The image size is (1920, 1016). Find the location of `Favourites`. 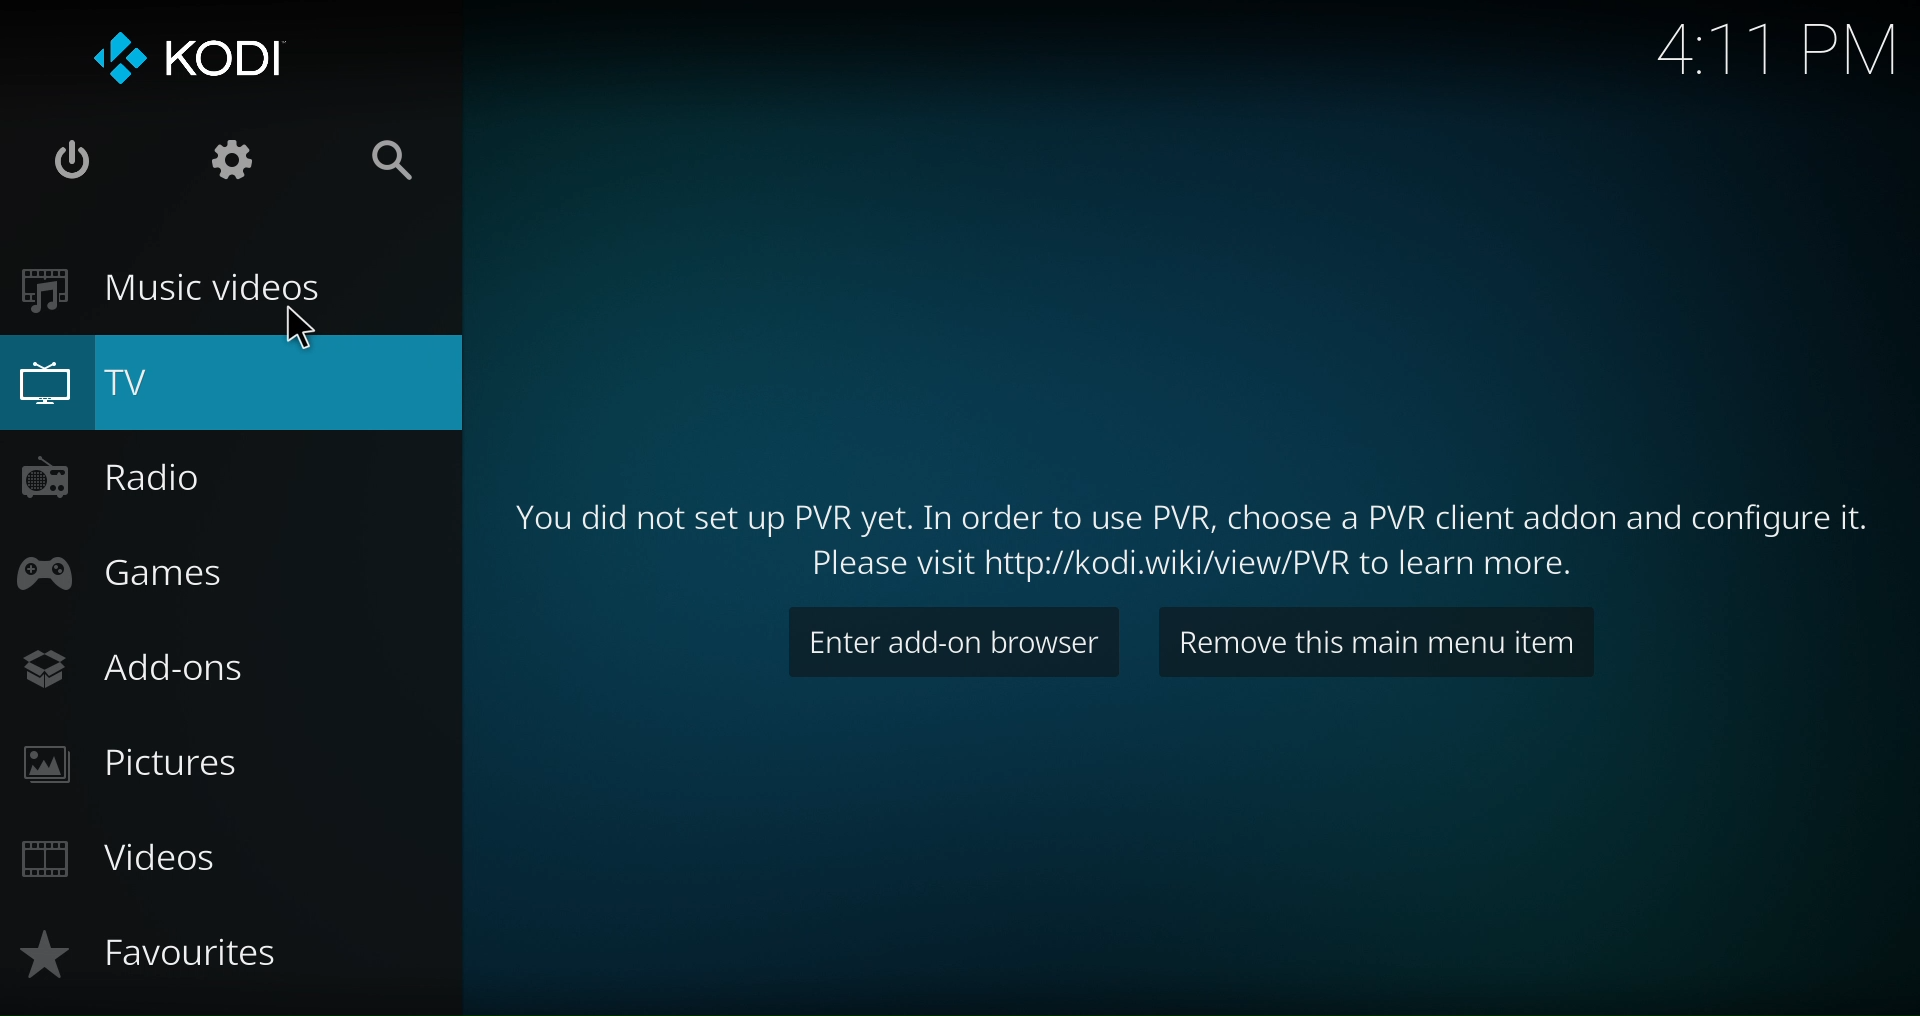

Favourites is located at coordinates (230, 964).